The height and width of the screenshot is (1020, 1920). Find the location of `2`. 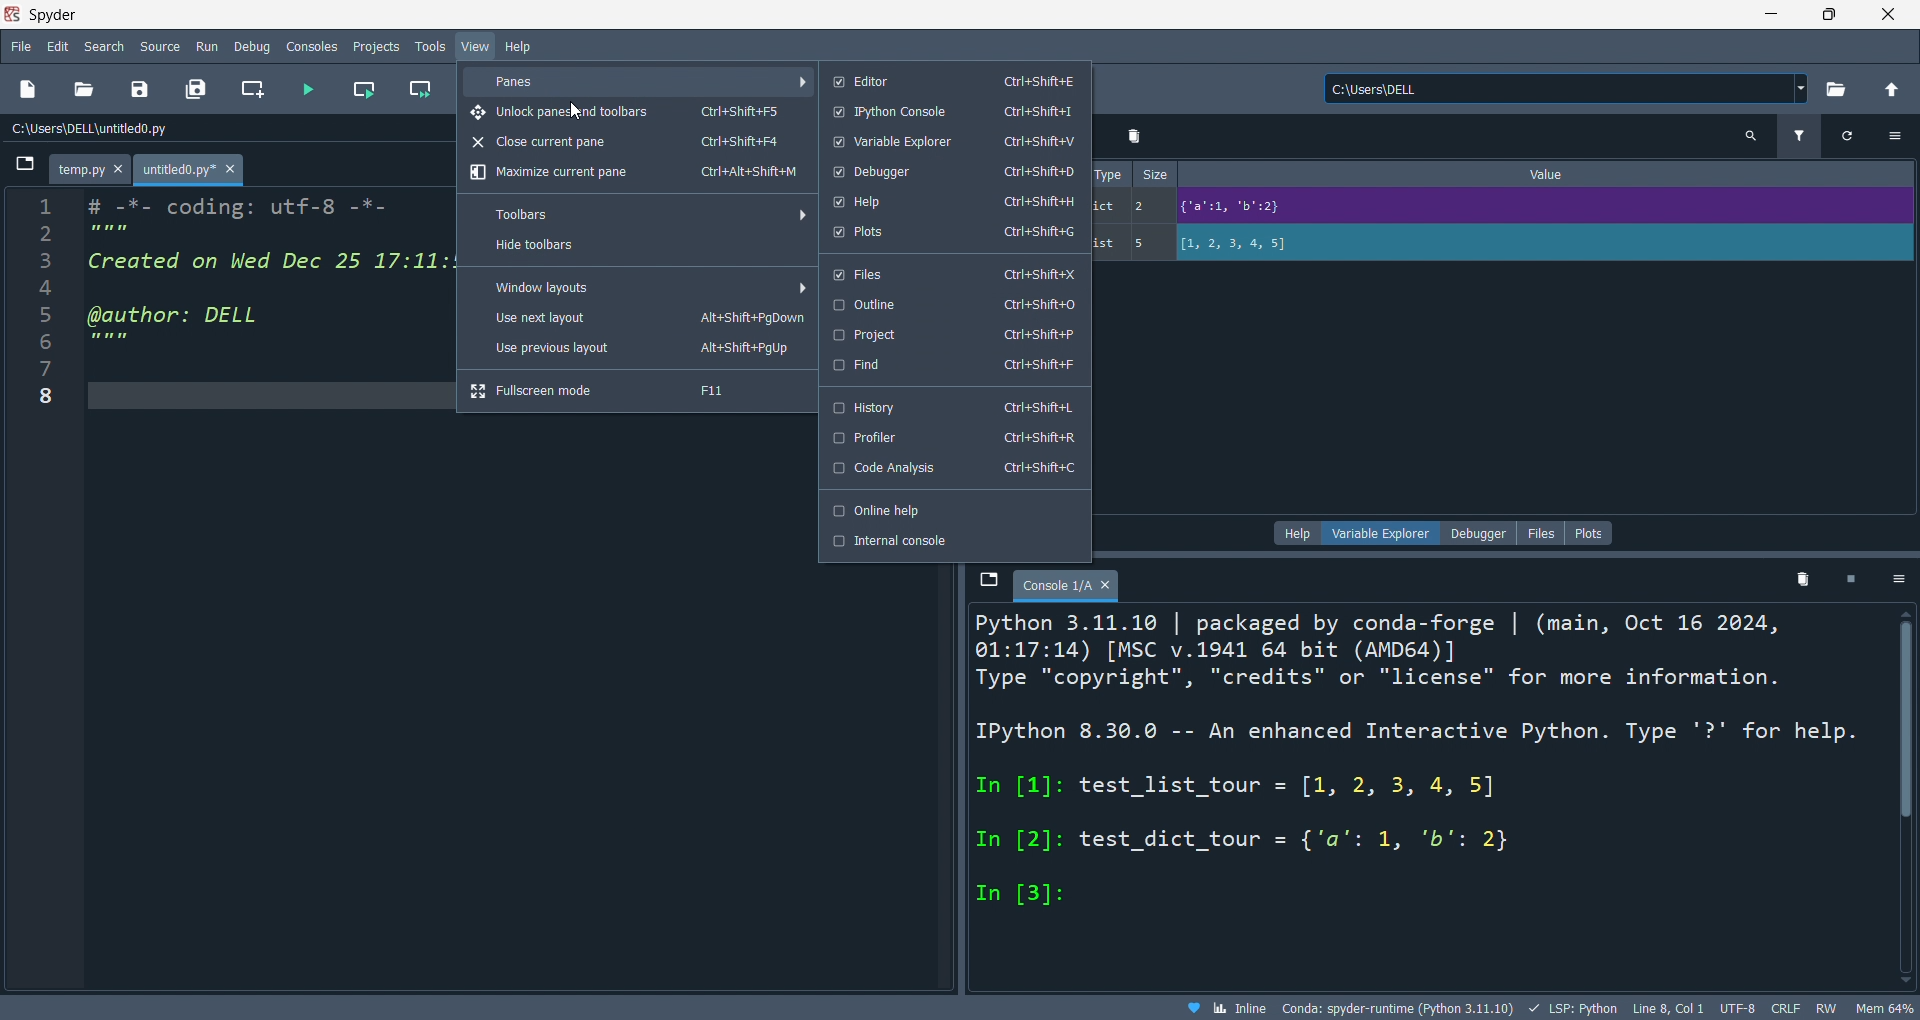

2 is located at coordinates (1147, 205).